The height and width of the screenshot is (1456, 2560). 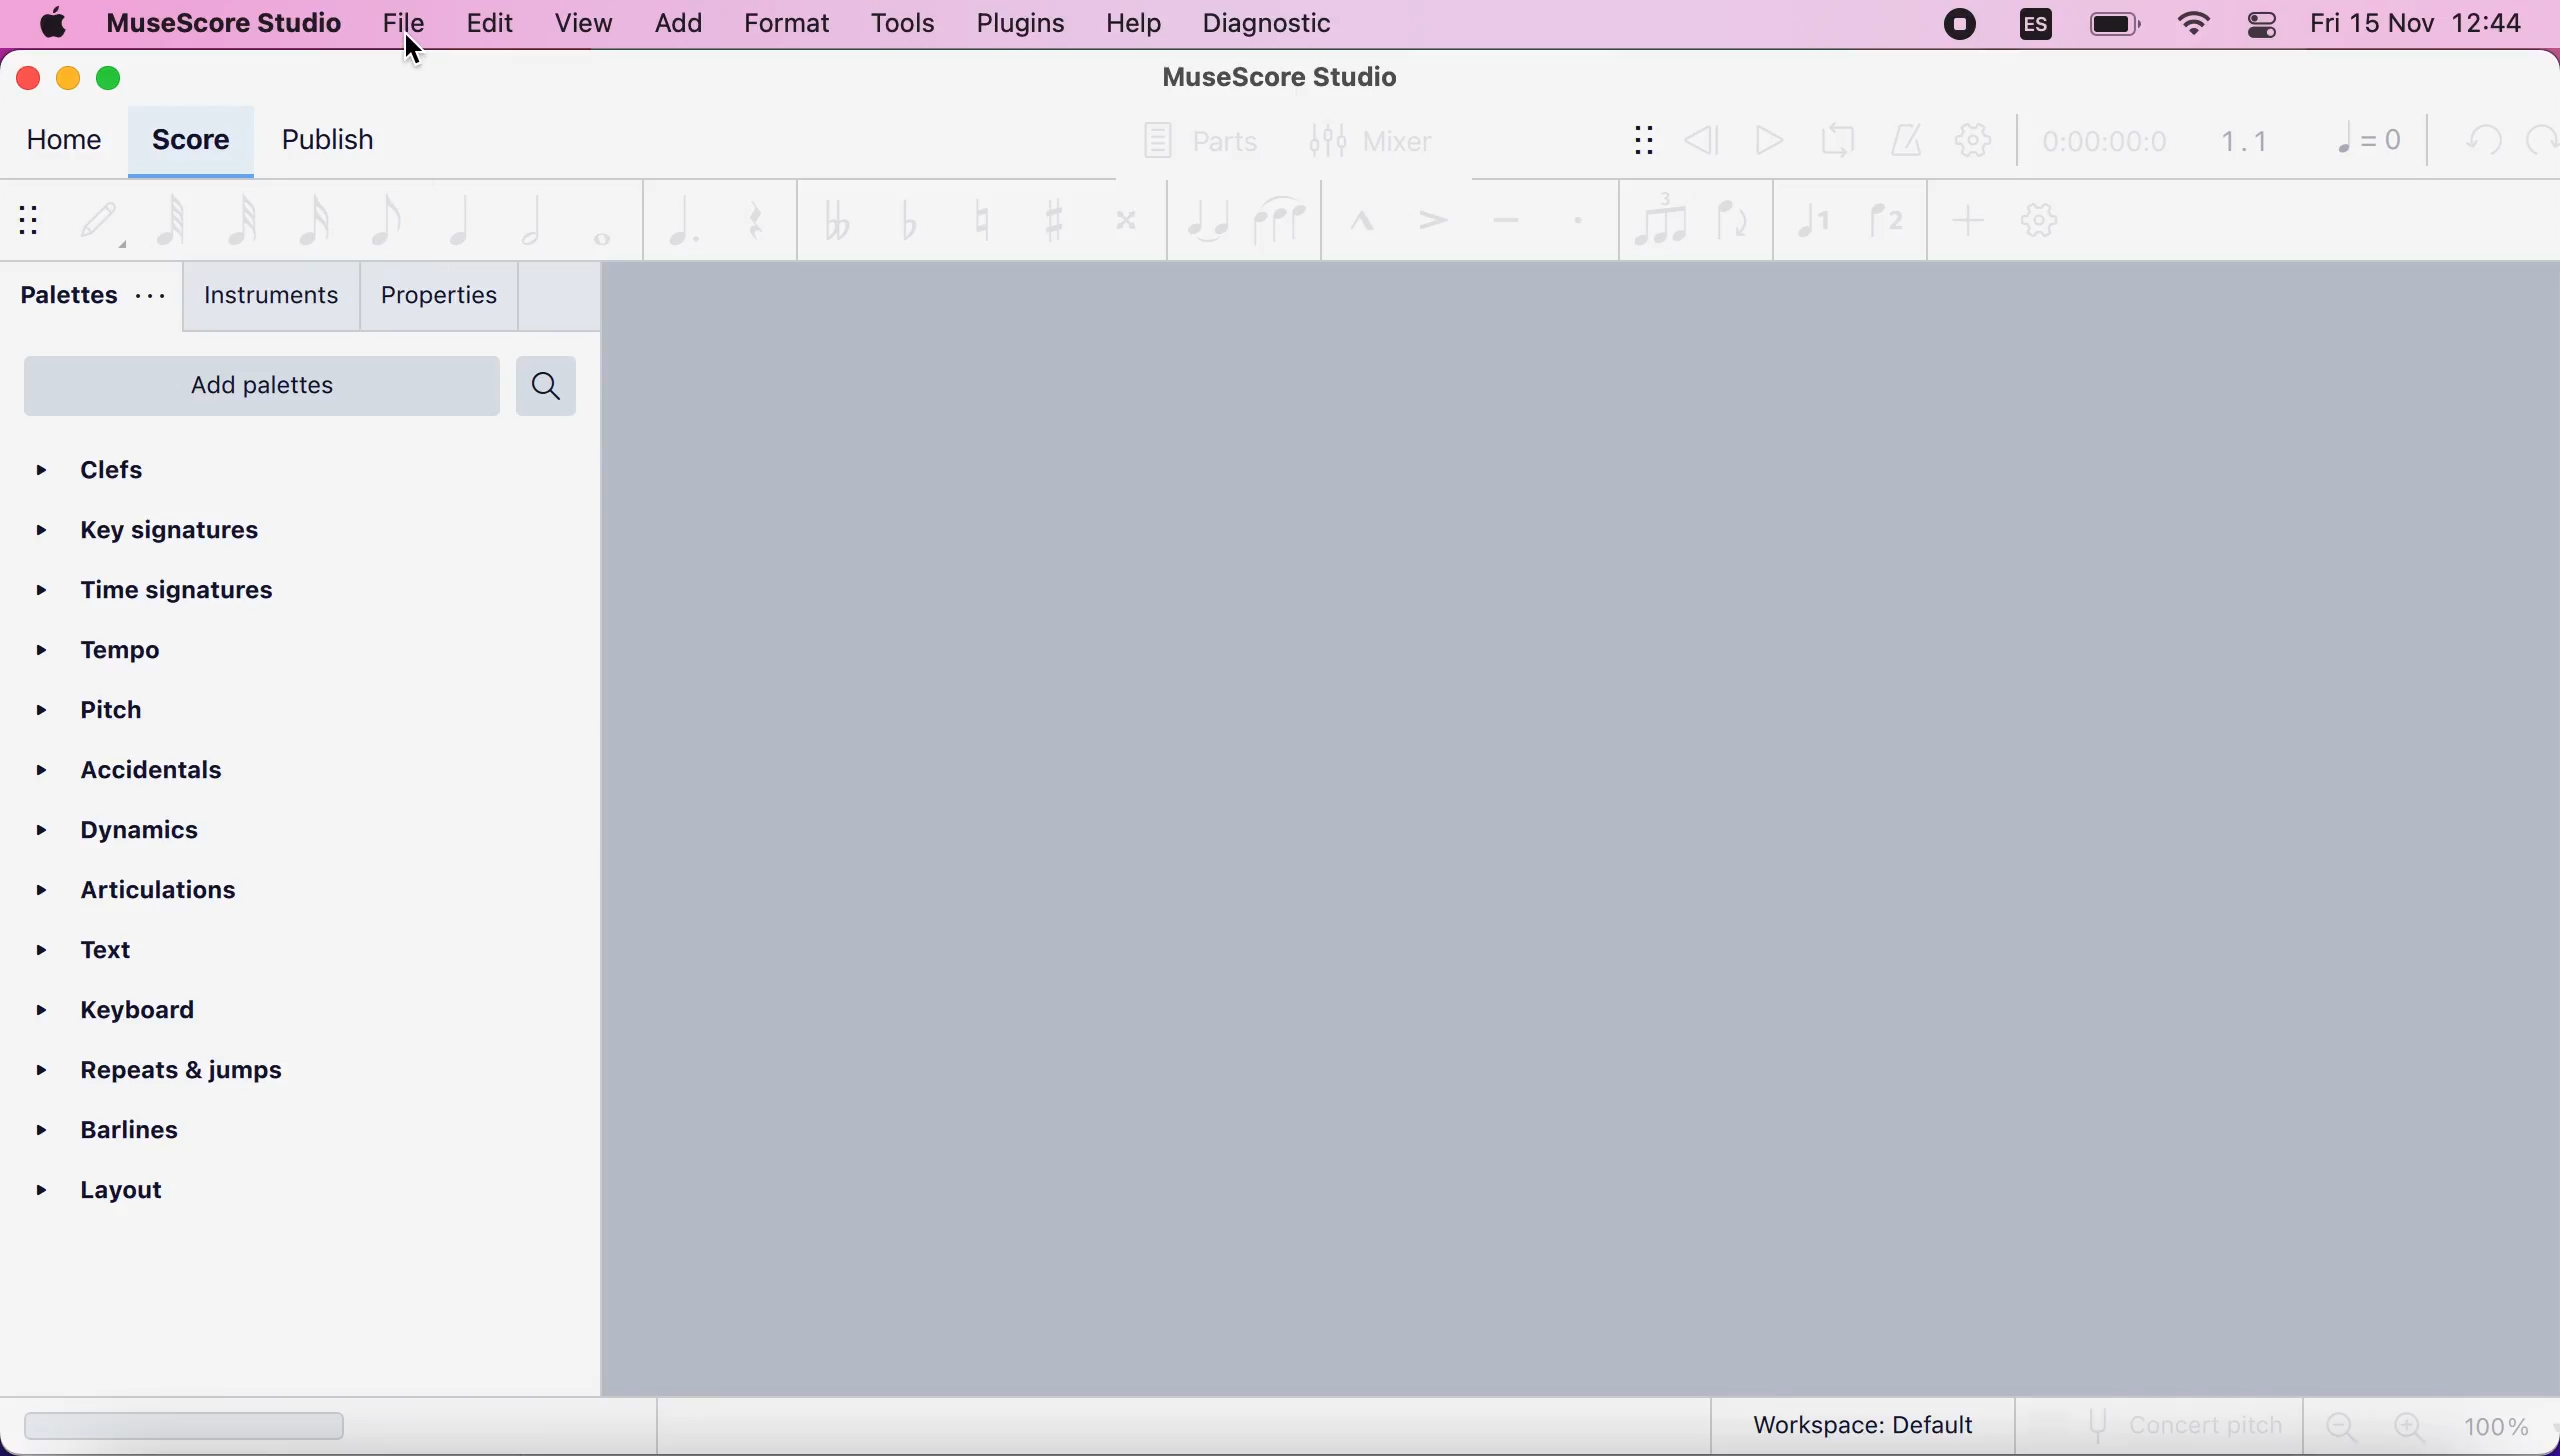 What do you see at coordinates (171, 217) in the screenshot?
I see `64th note` at bounding box center [171, 217].